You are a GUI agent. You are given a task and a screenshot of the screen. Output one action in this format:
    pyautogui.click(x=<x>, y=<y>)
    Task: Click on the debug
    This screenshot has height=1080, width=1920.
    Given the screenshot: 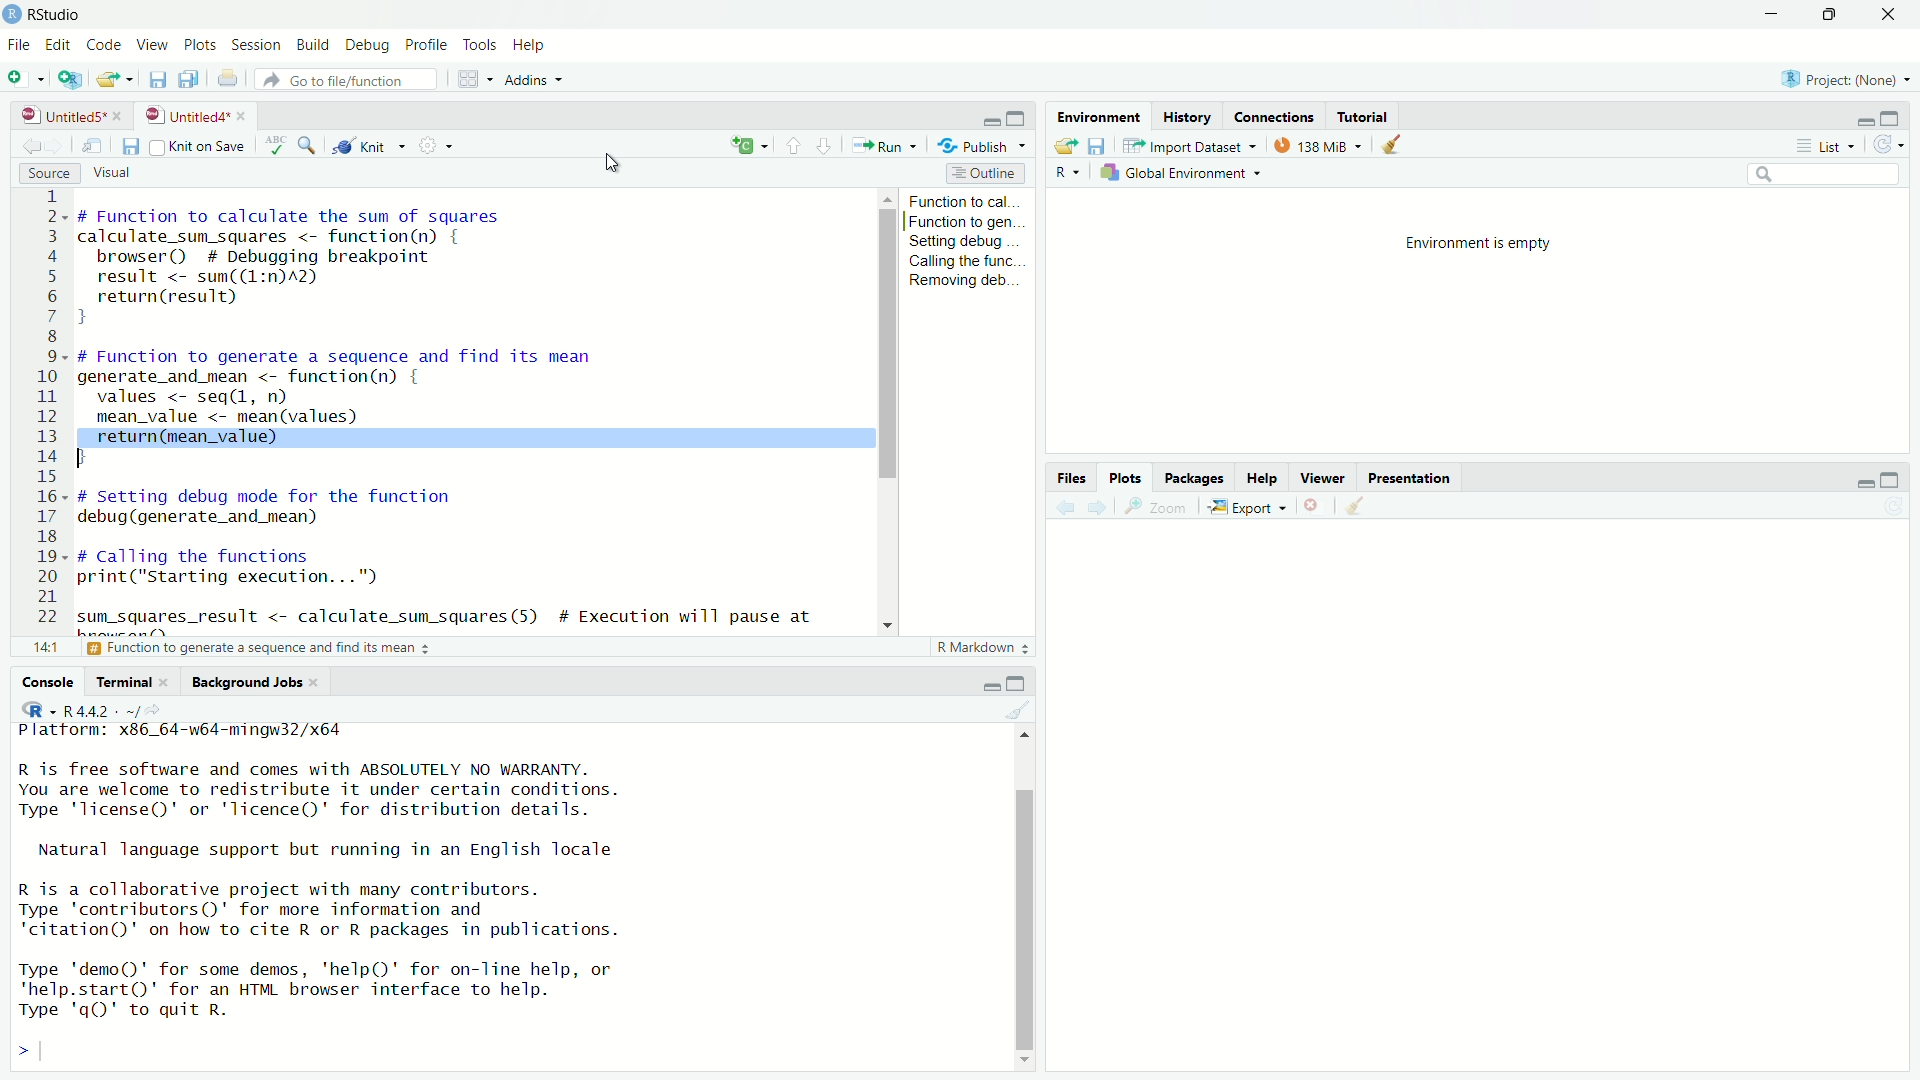 What is the action you would take?
    pyautogui.click(x=366, y=45)
    